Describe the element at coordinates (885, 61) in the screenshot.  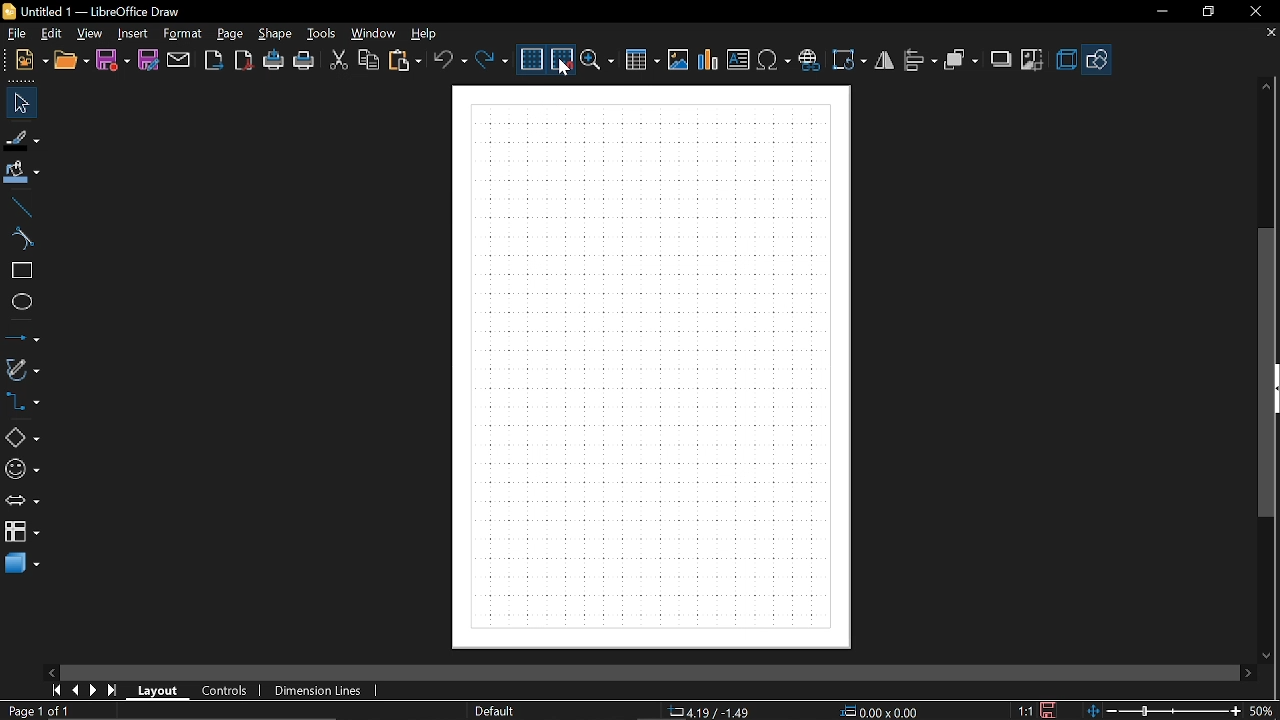
I see `Flip` at that location.